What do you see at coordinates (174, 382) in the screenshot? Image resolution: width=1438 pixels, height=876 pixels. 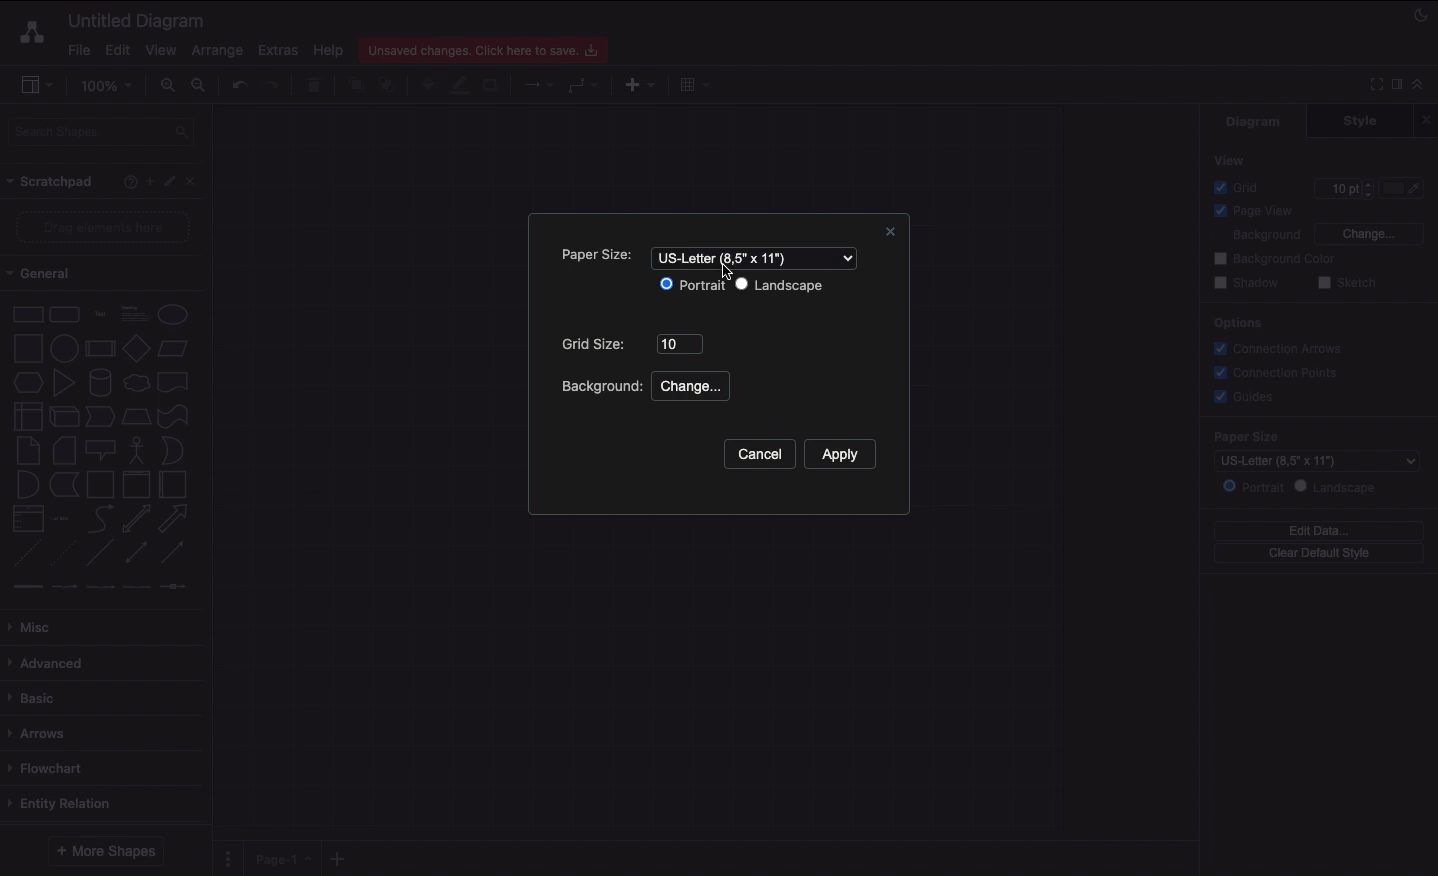 I see `Document` at bounding box center [174, 382].